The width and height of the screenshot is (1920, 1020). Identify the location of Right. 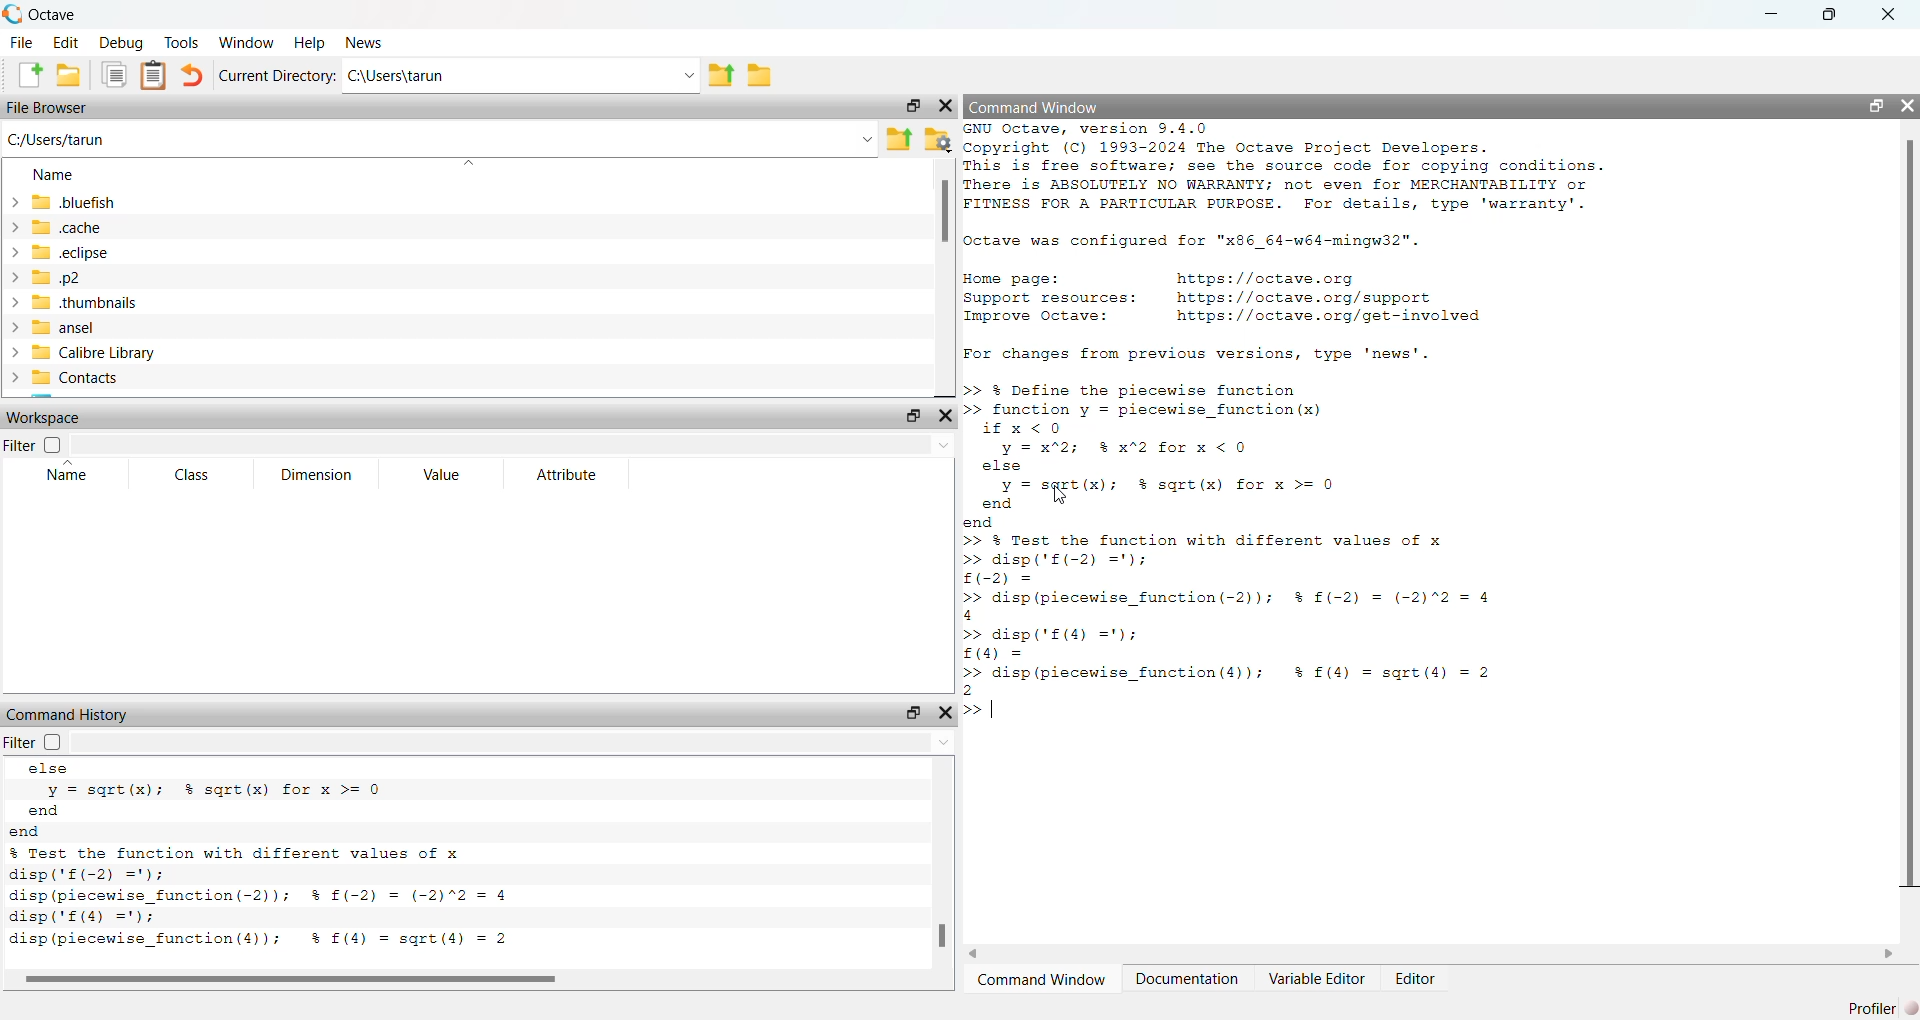
(1890, 951).